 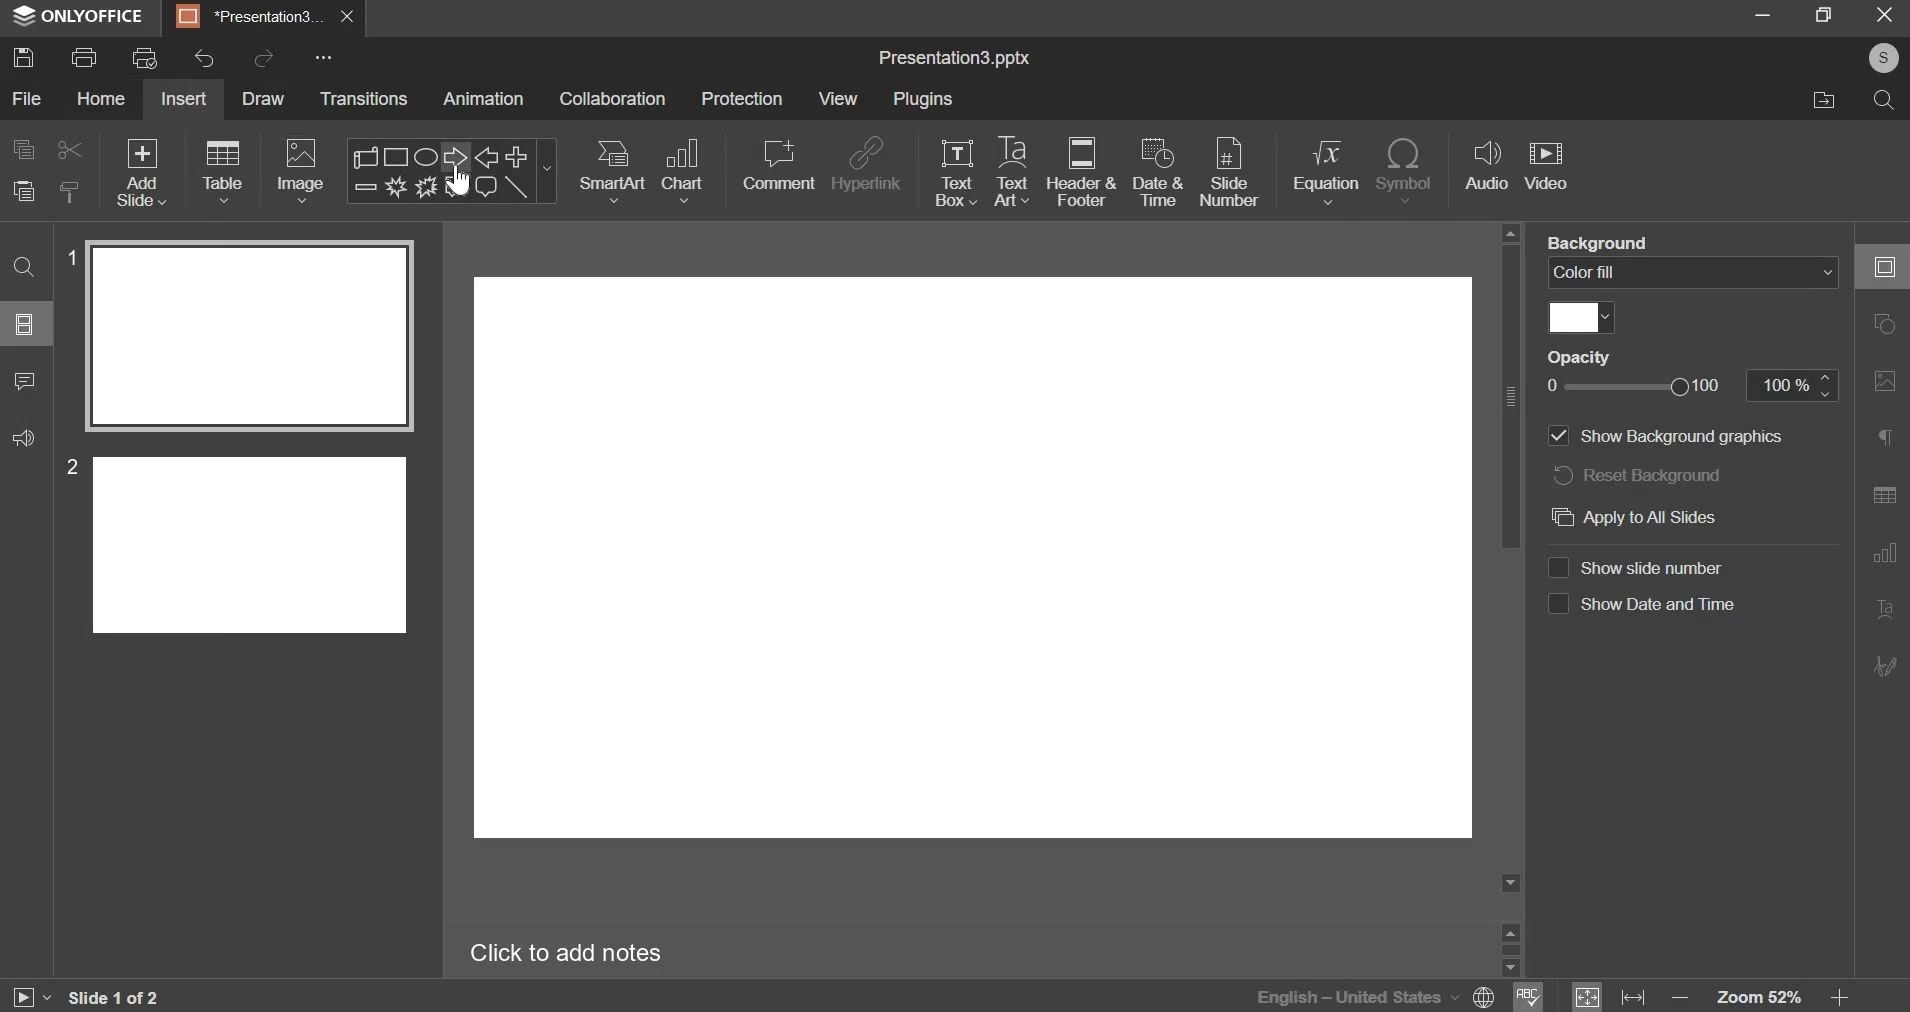 What do you see at coordinates (1693, 271) in the screenshot?
I see `background fill` at bounding box center [1693, 271].